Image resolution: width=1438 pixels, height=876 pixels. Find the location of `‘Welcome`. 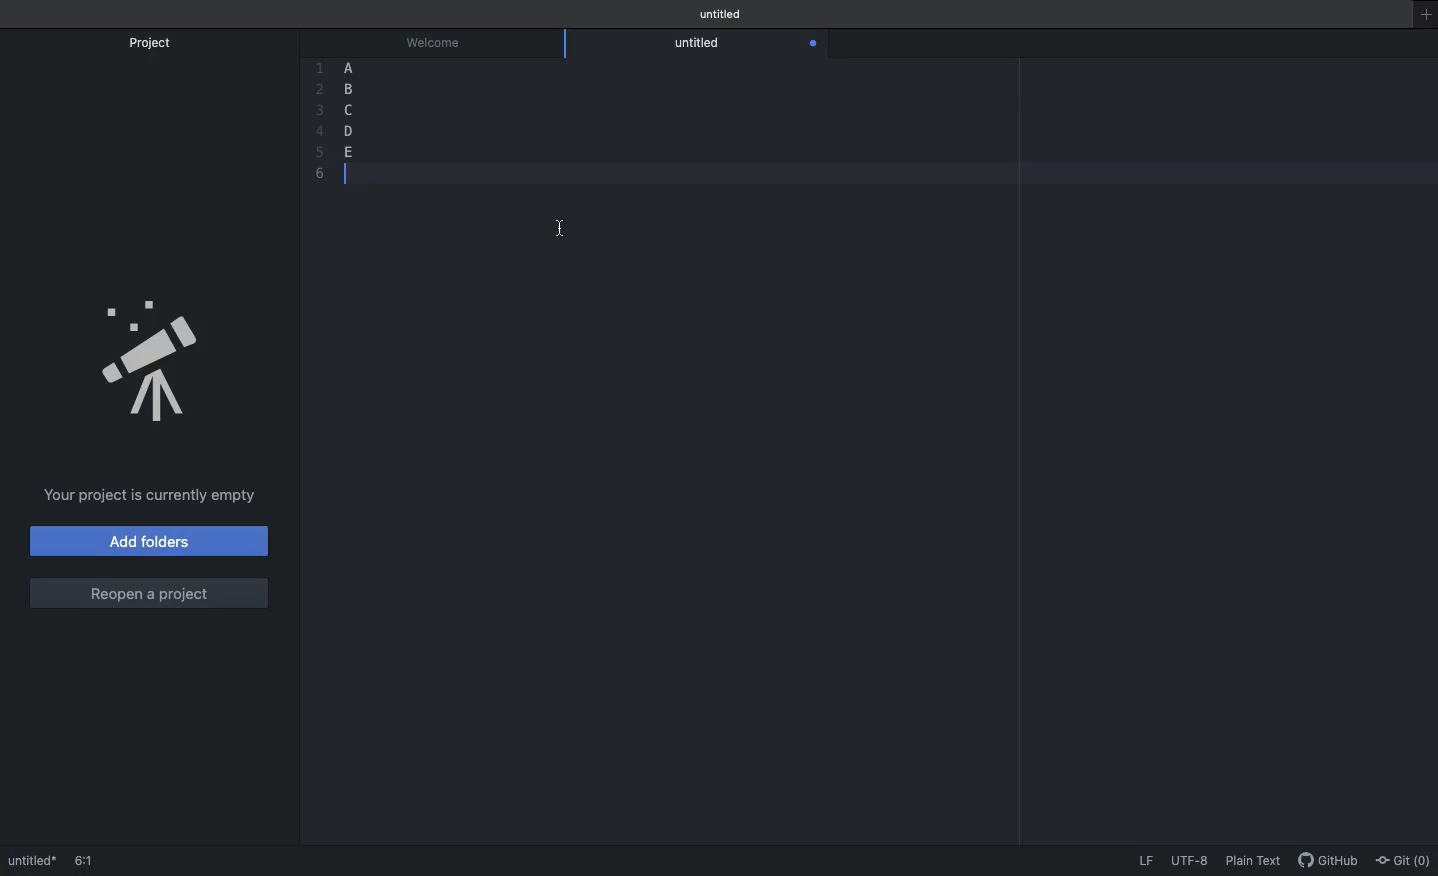

‘Welcome is located at coordinates (439, 40).